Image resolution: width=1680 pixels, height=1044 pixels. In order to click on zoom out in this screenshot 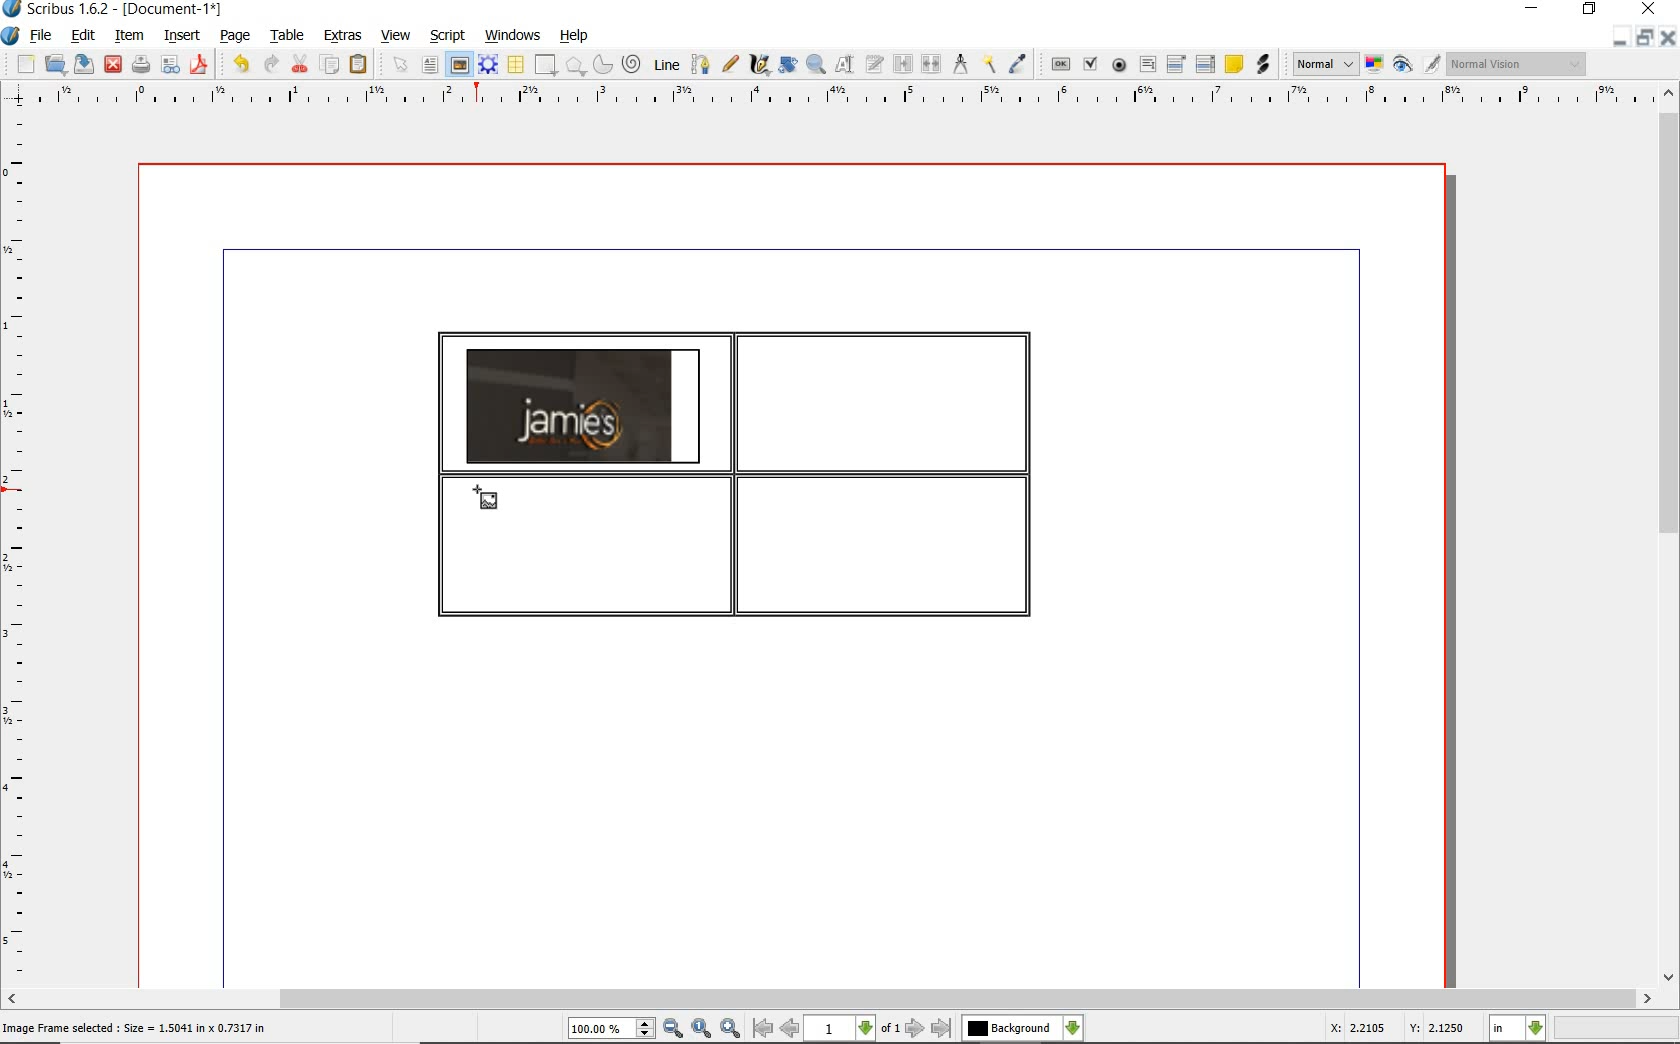, I will do `click(673, 1029)`.